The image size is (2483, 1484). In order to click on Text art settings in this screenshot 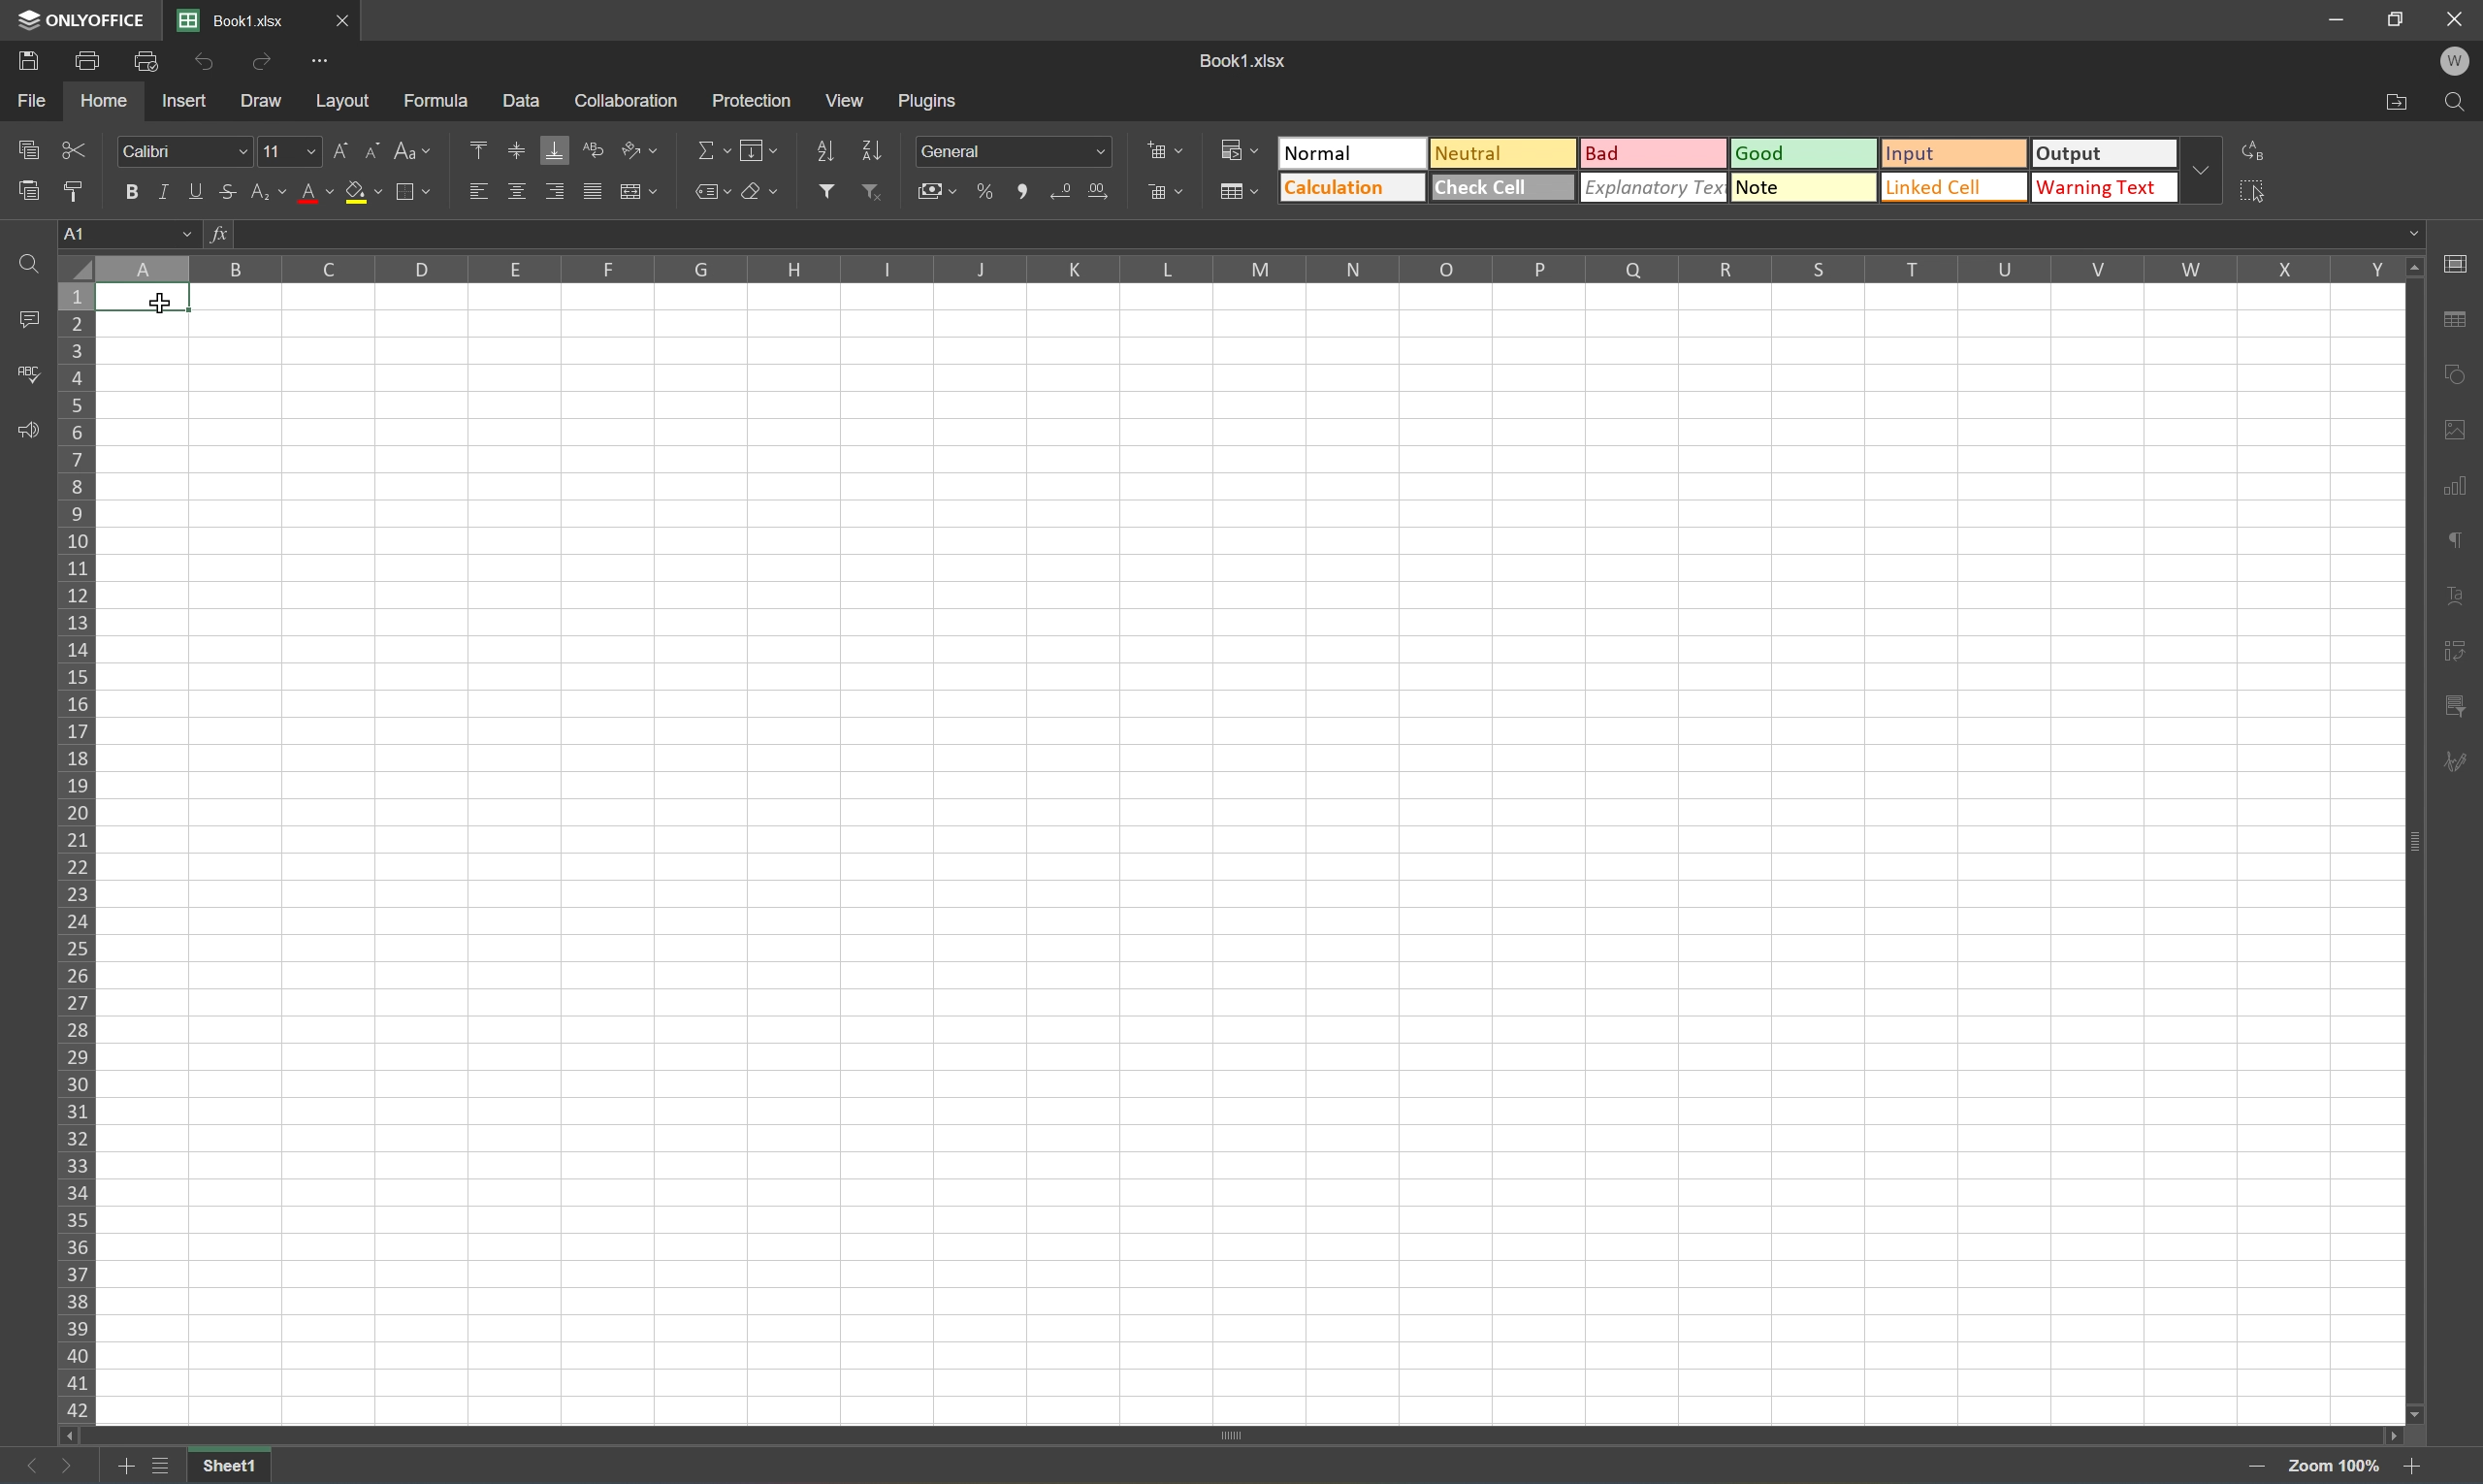, I will do `click(2454, 597)`.